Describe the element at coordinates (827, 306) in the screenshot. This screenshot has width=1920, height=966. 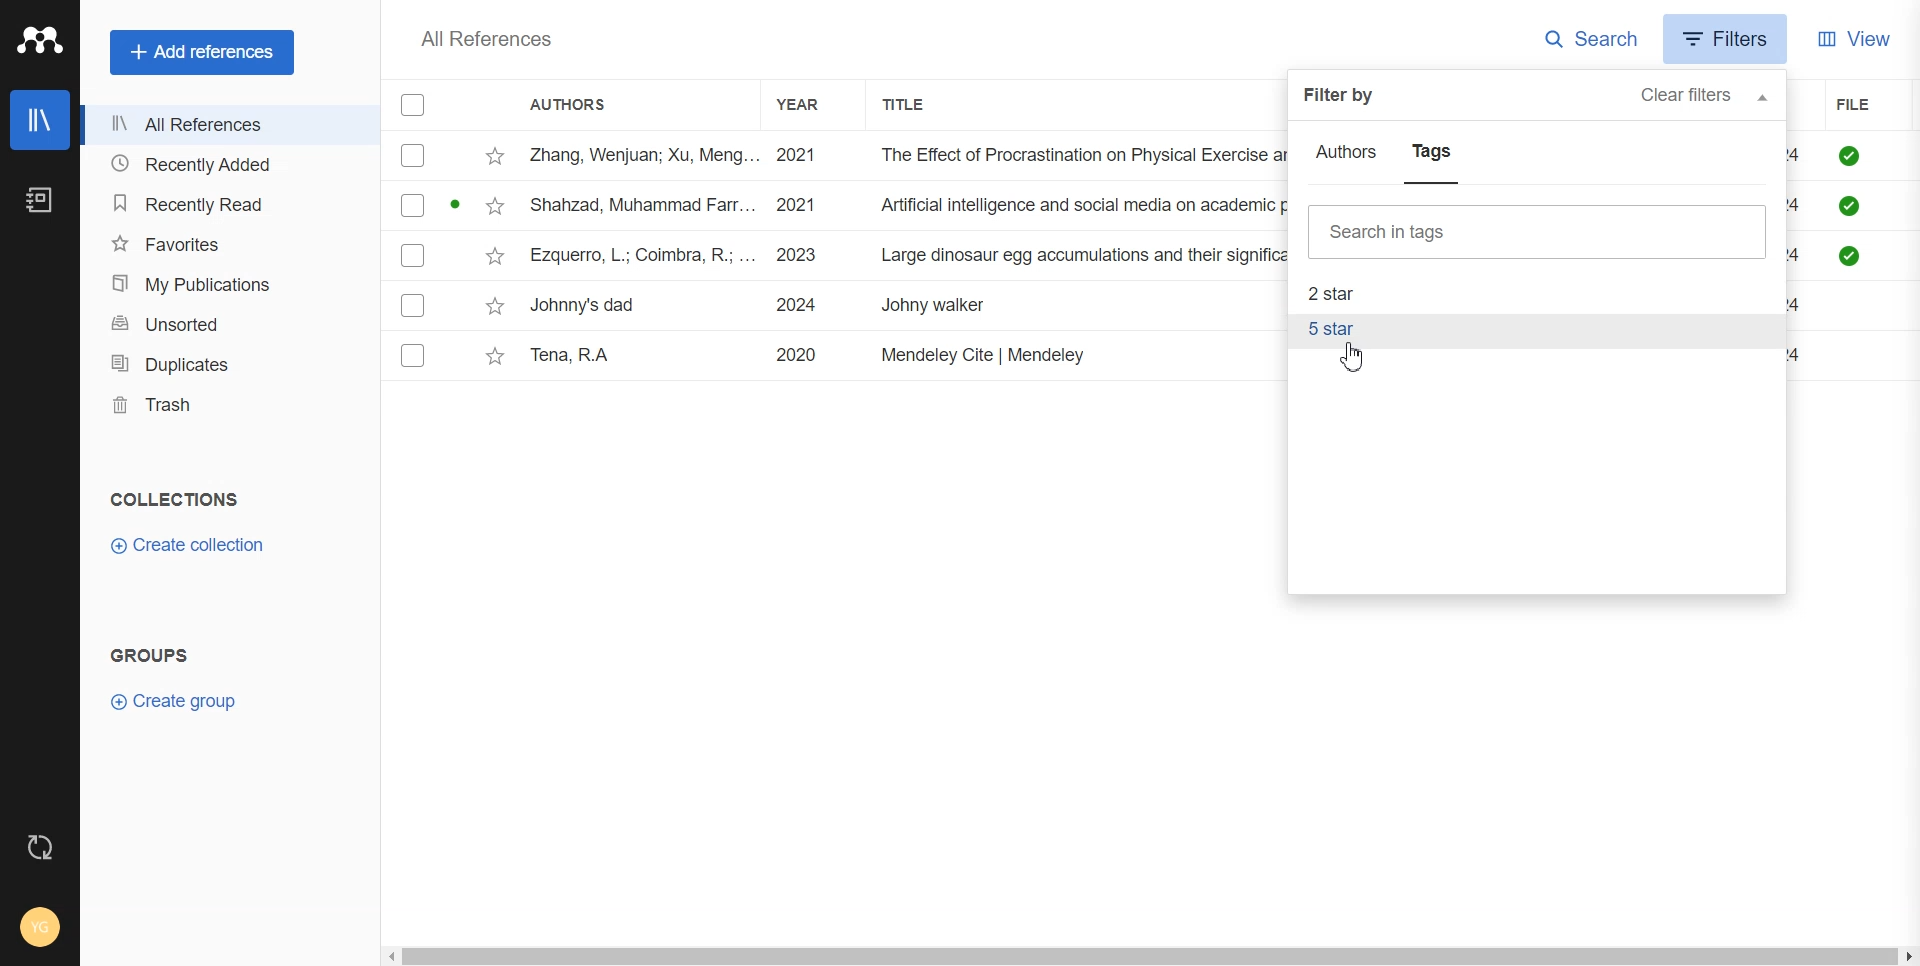
I see `File` at that location.